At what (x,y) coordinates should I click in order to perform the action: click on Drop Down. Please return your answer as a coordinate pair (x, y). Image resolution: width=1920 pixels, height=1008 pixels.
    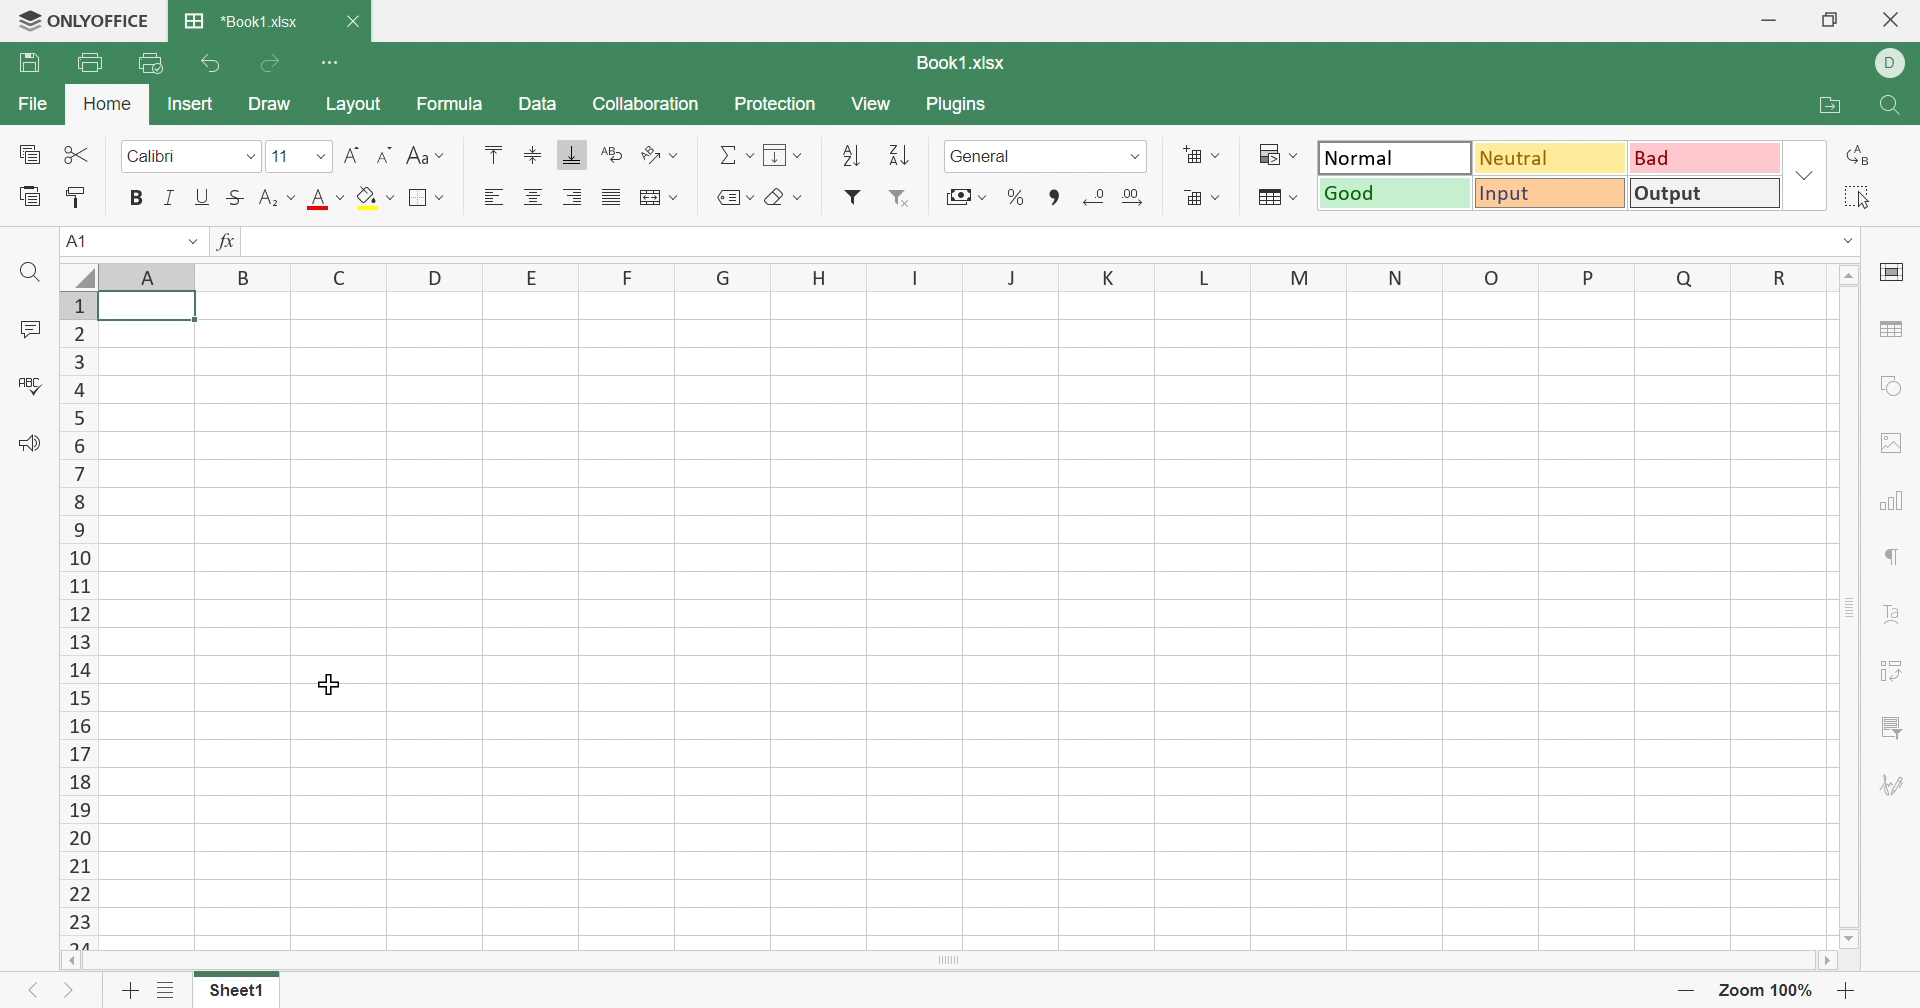
    Looking at the image, I should click on (801, 155).